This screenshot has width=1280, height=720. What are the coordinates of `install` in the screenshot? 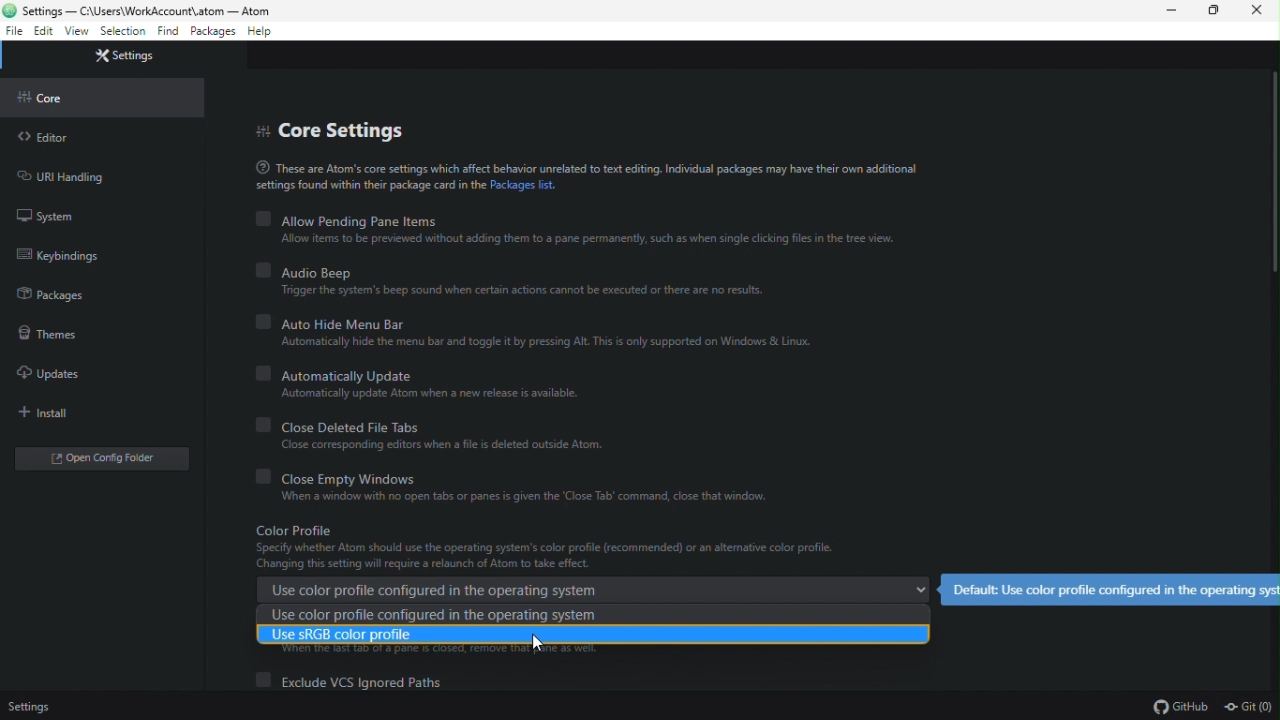 It's located at (51, 413).